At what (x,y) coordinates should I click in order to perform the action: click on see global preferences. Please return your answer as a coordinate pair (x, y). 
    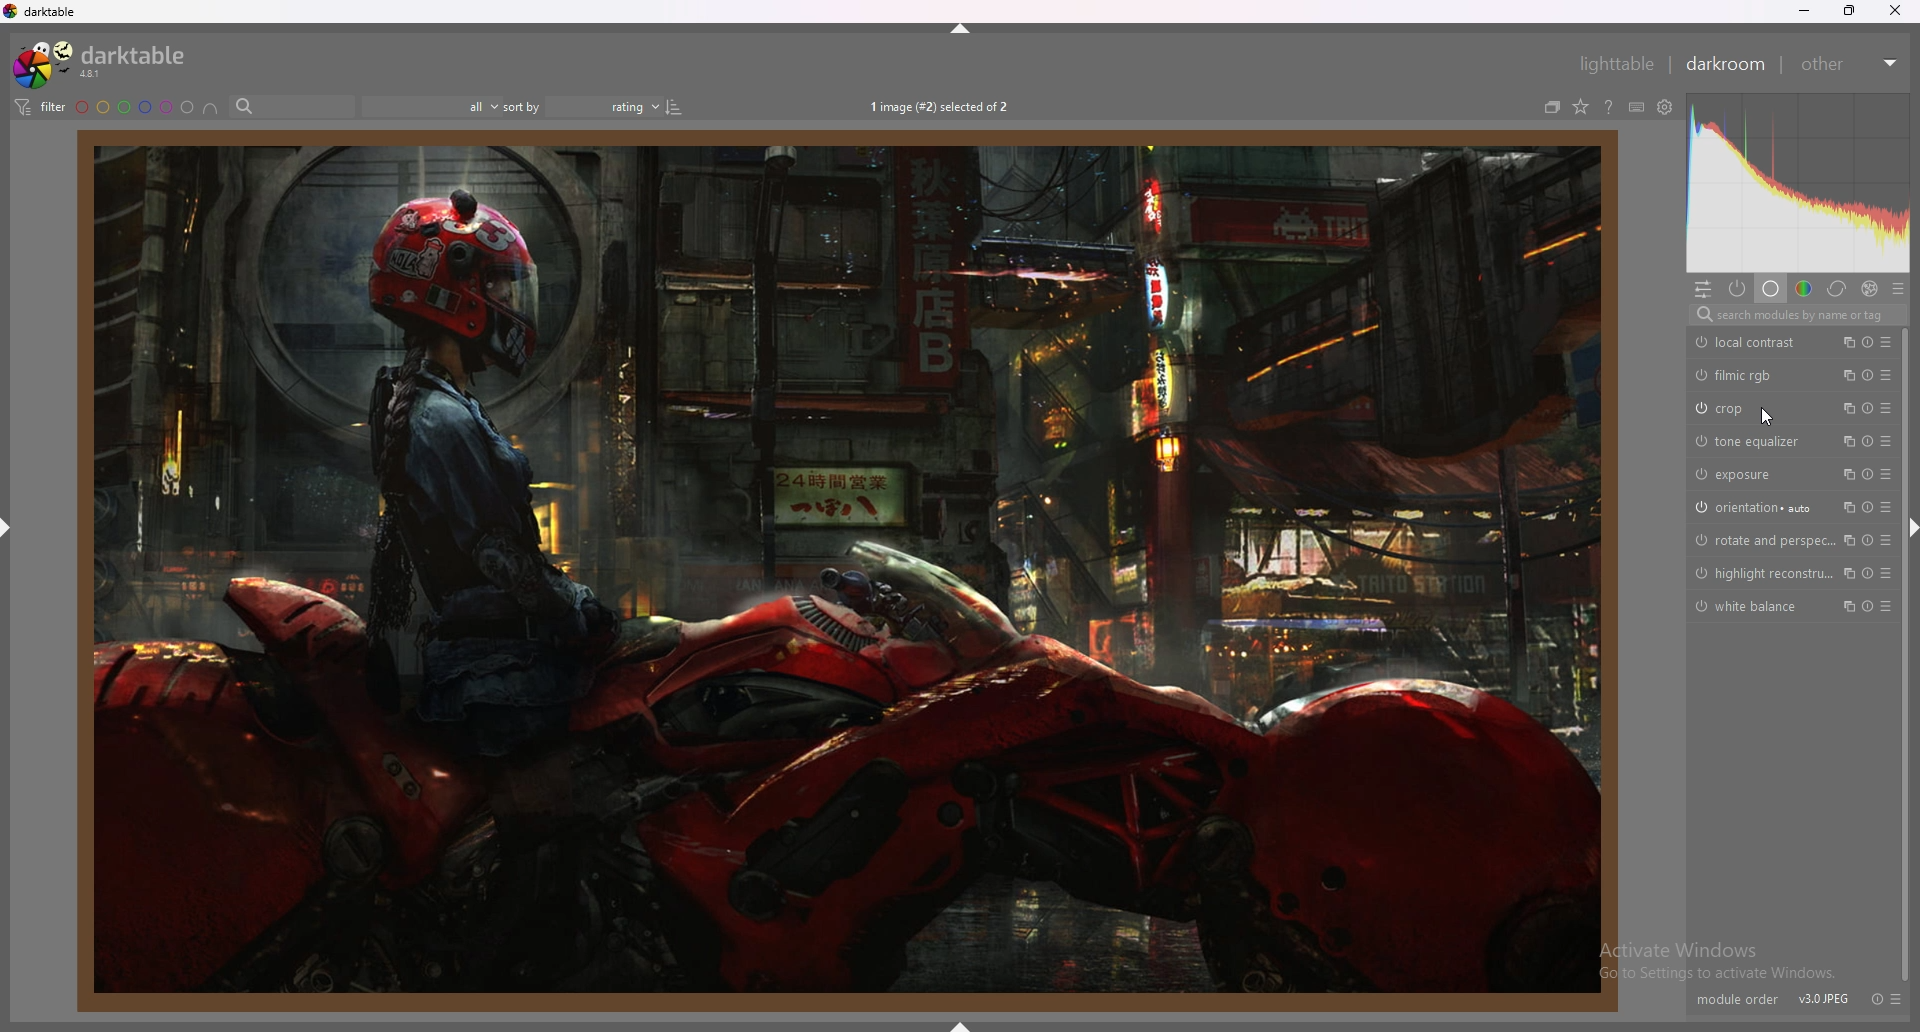
    Looking at the image, I should click on (1667, 107).